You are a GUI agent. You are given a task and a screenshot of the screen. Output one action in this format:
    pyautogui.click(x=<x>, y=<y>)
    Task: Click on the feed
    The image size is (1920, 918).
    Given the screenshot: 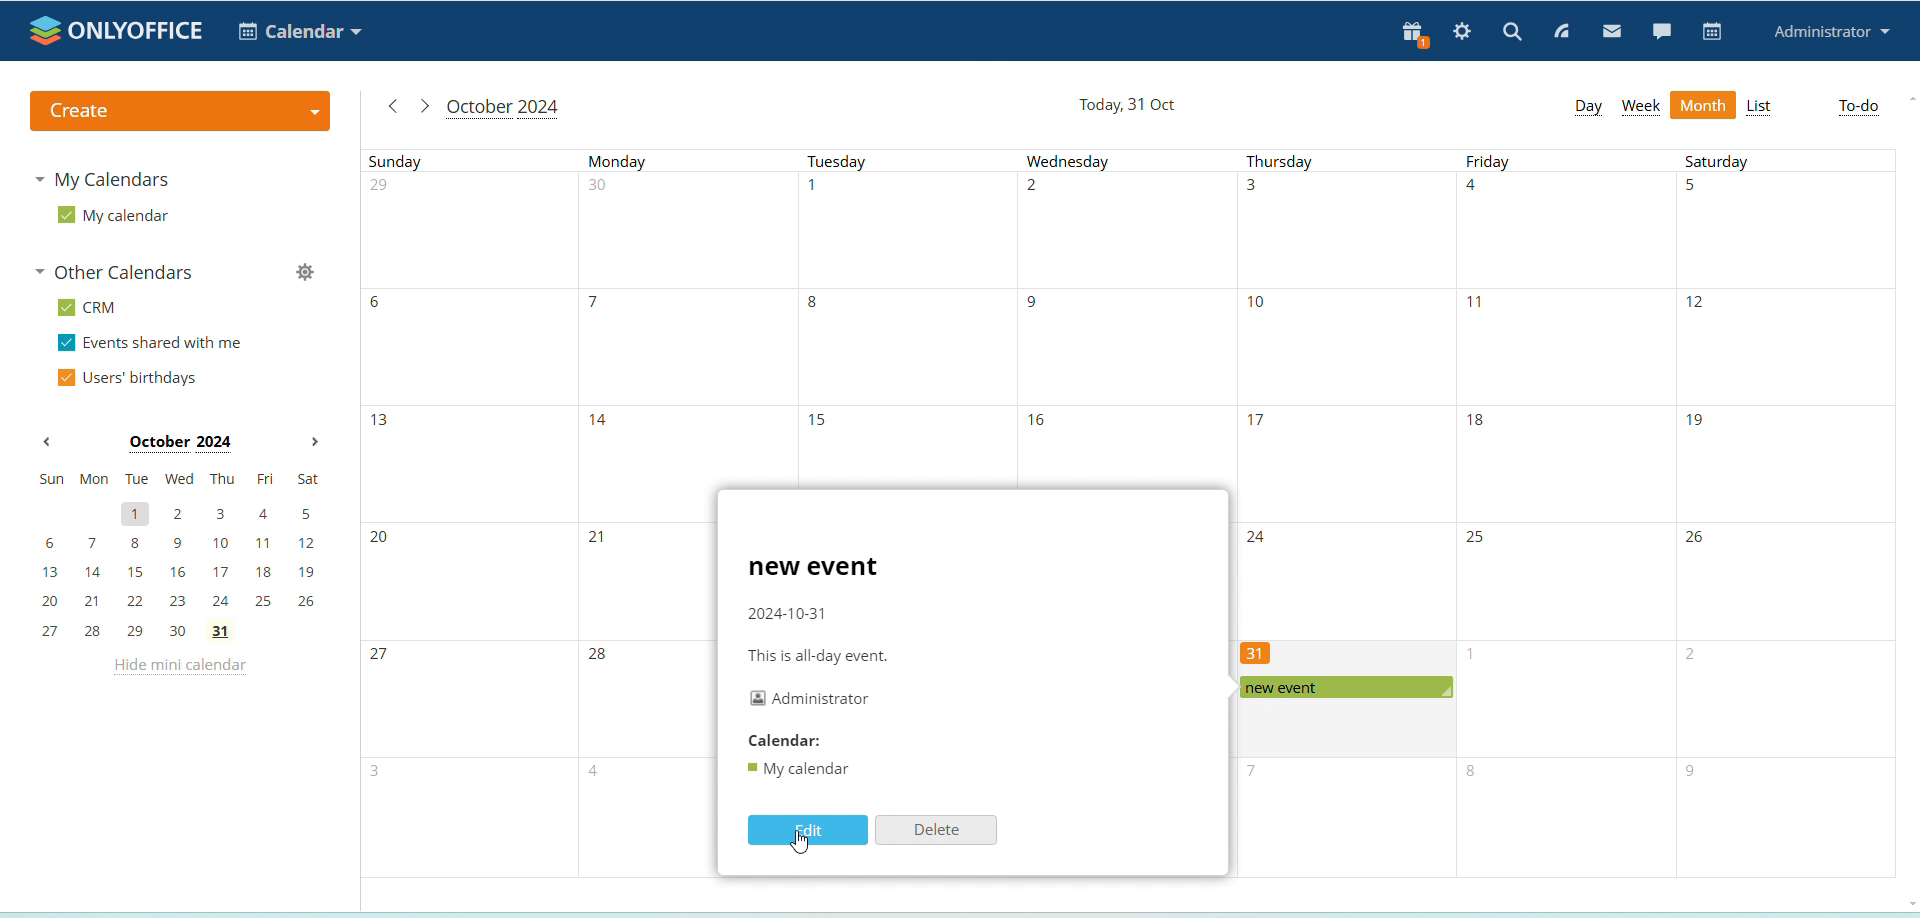 What is the action you would take?
    pyautogui.click(x=1563, y=33)
    